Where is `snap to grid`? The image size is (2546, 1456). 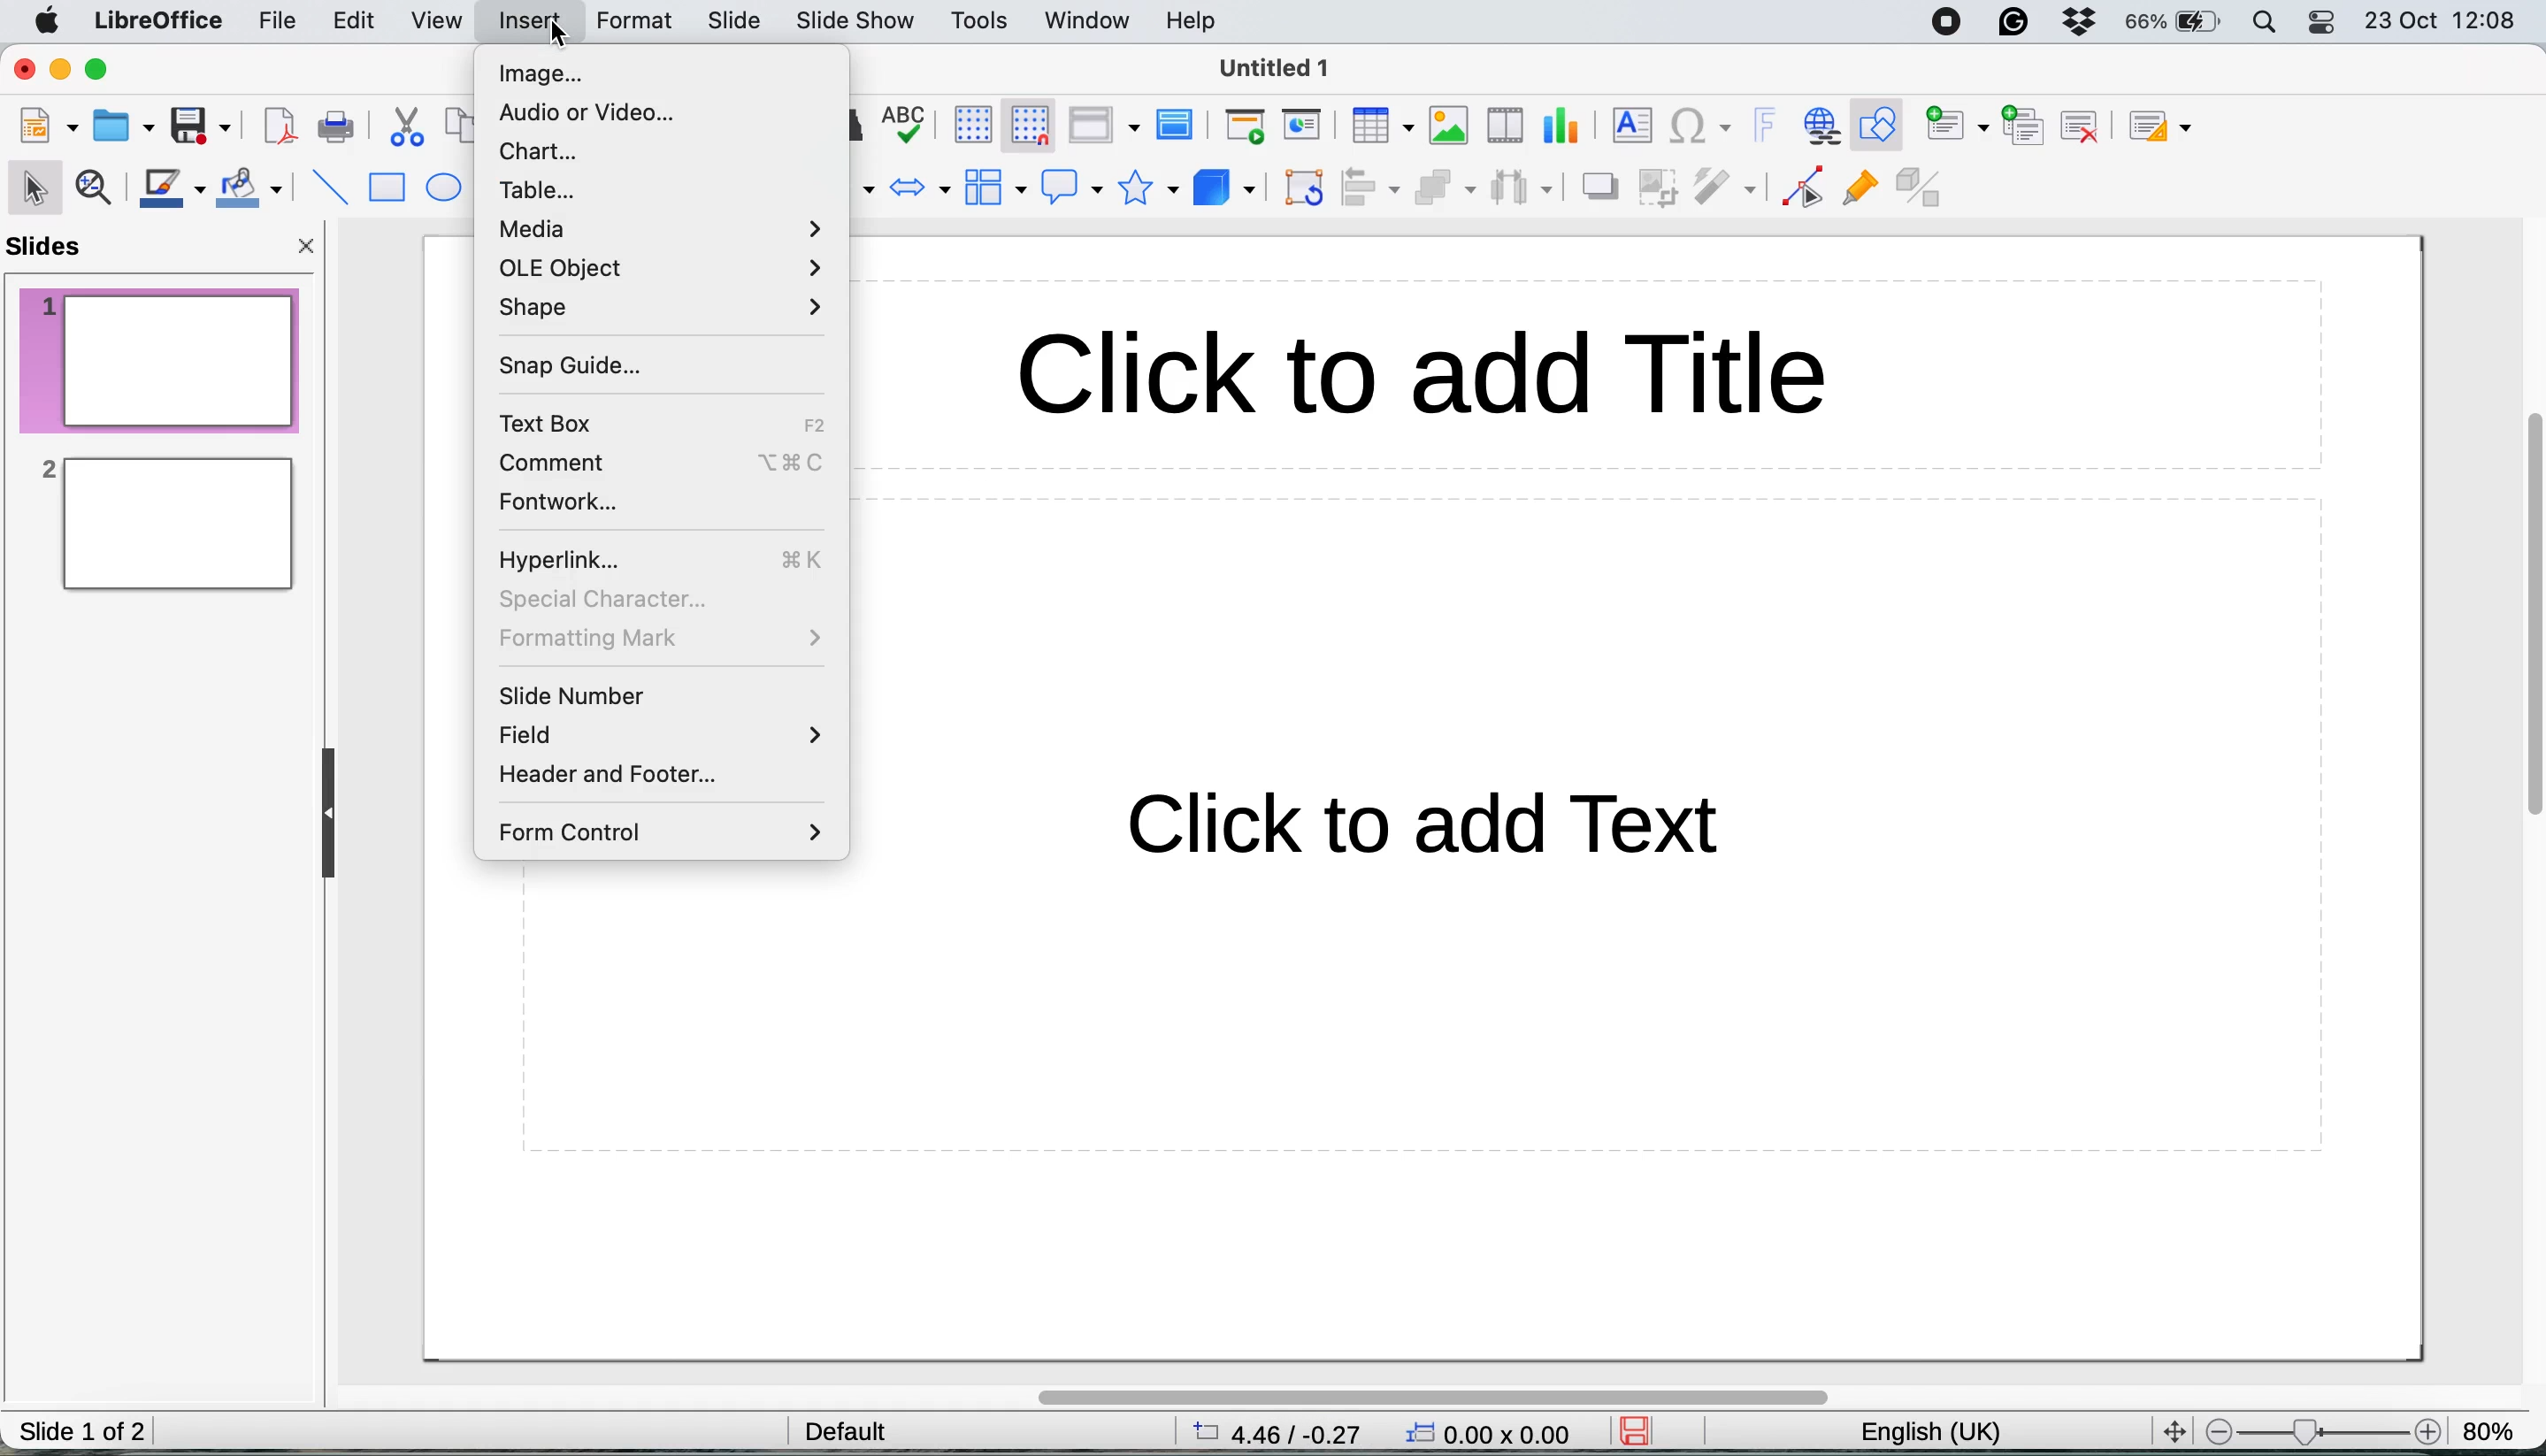 snap to grid is located at coordinates (1022, 123).